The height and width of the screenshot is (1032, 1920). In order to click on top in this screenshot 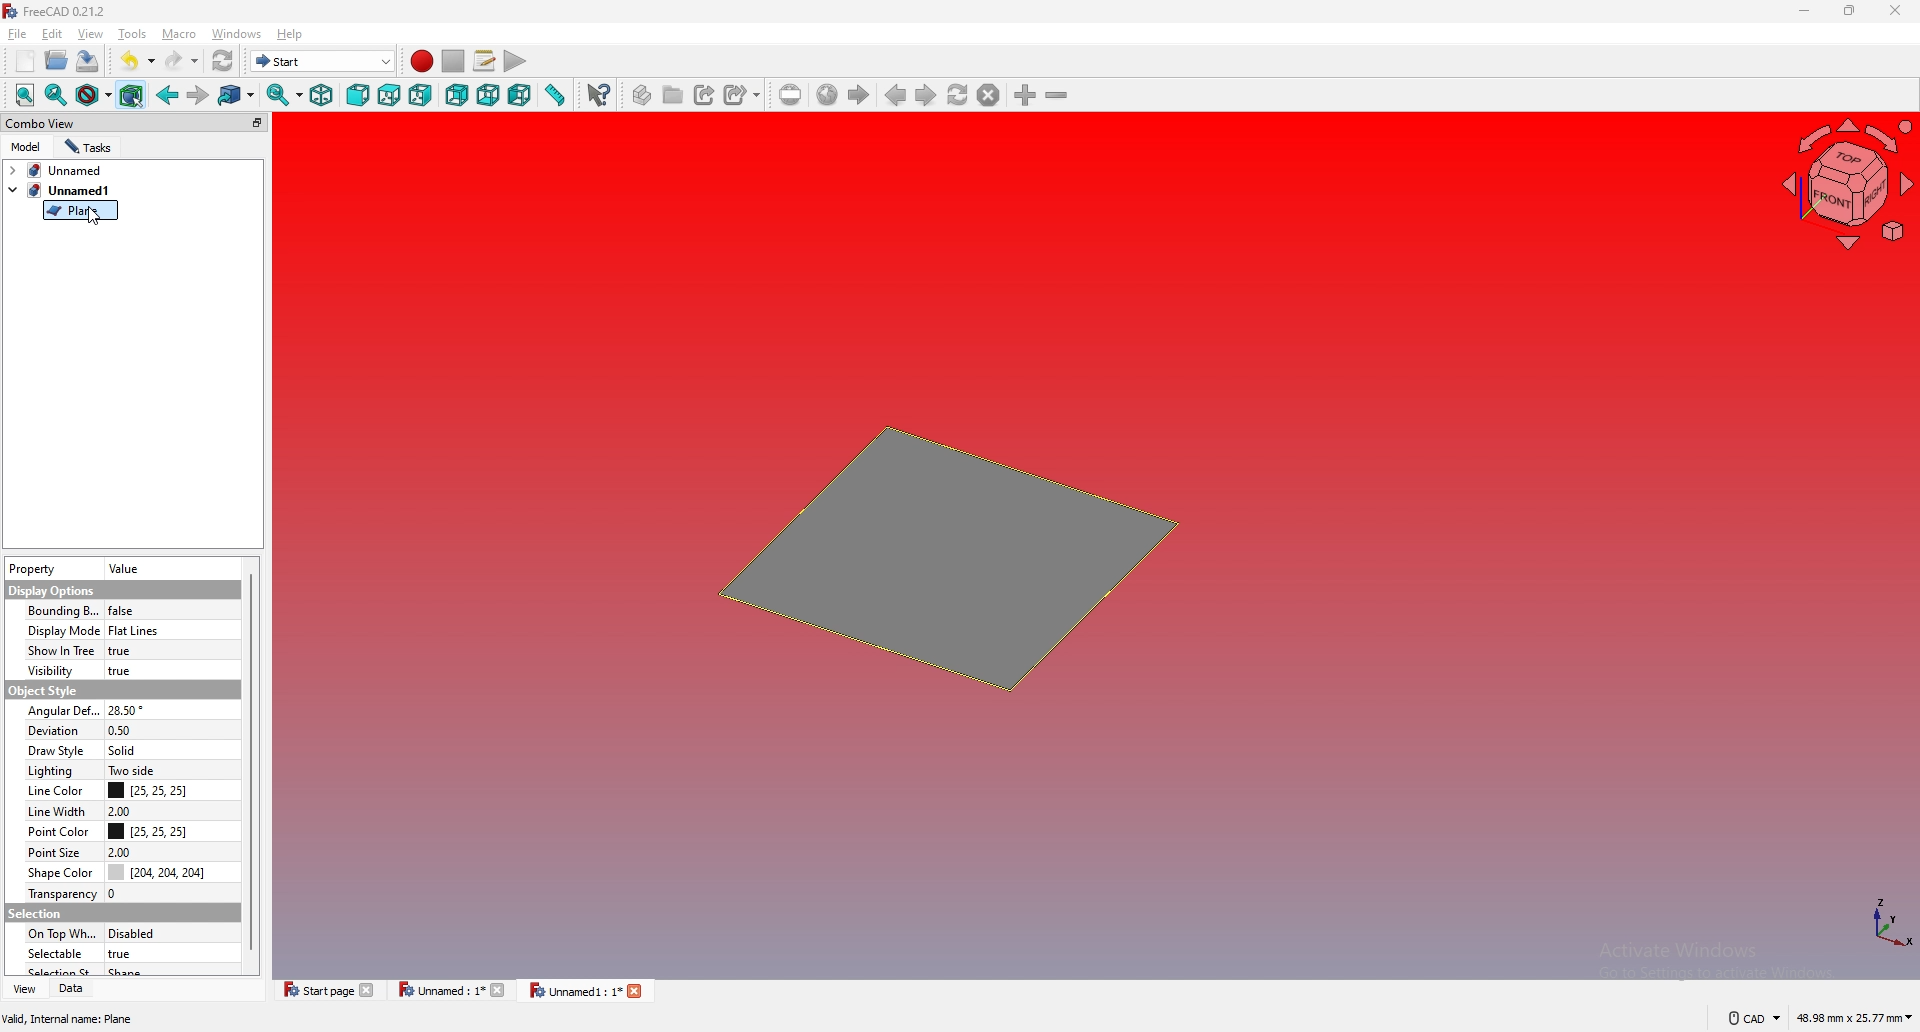, I will do `click(389, 96)`.